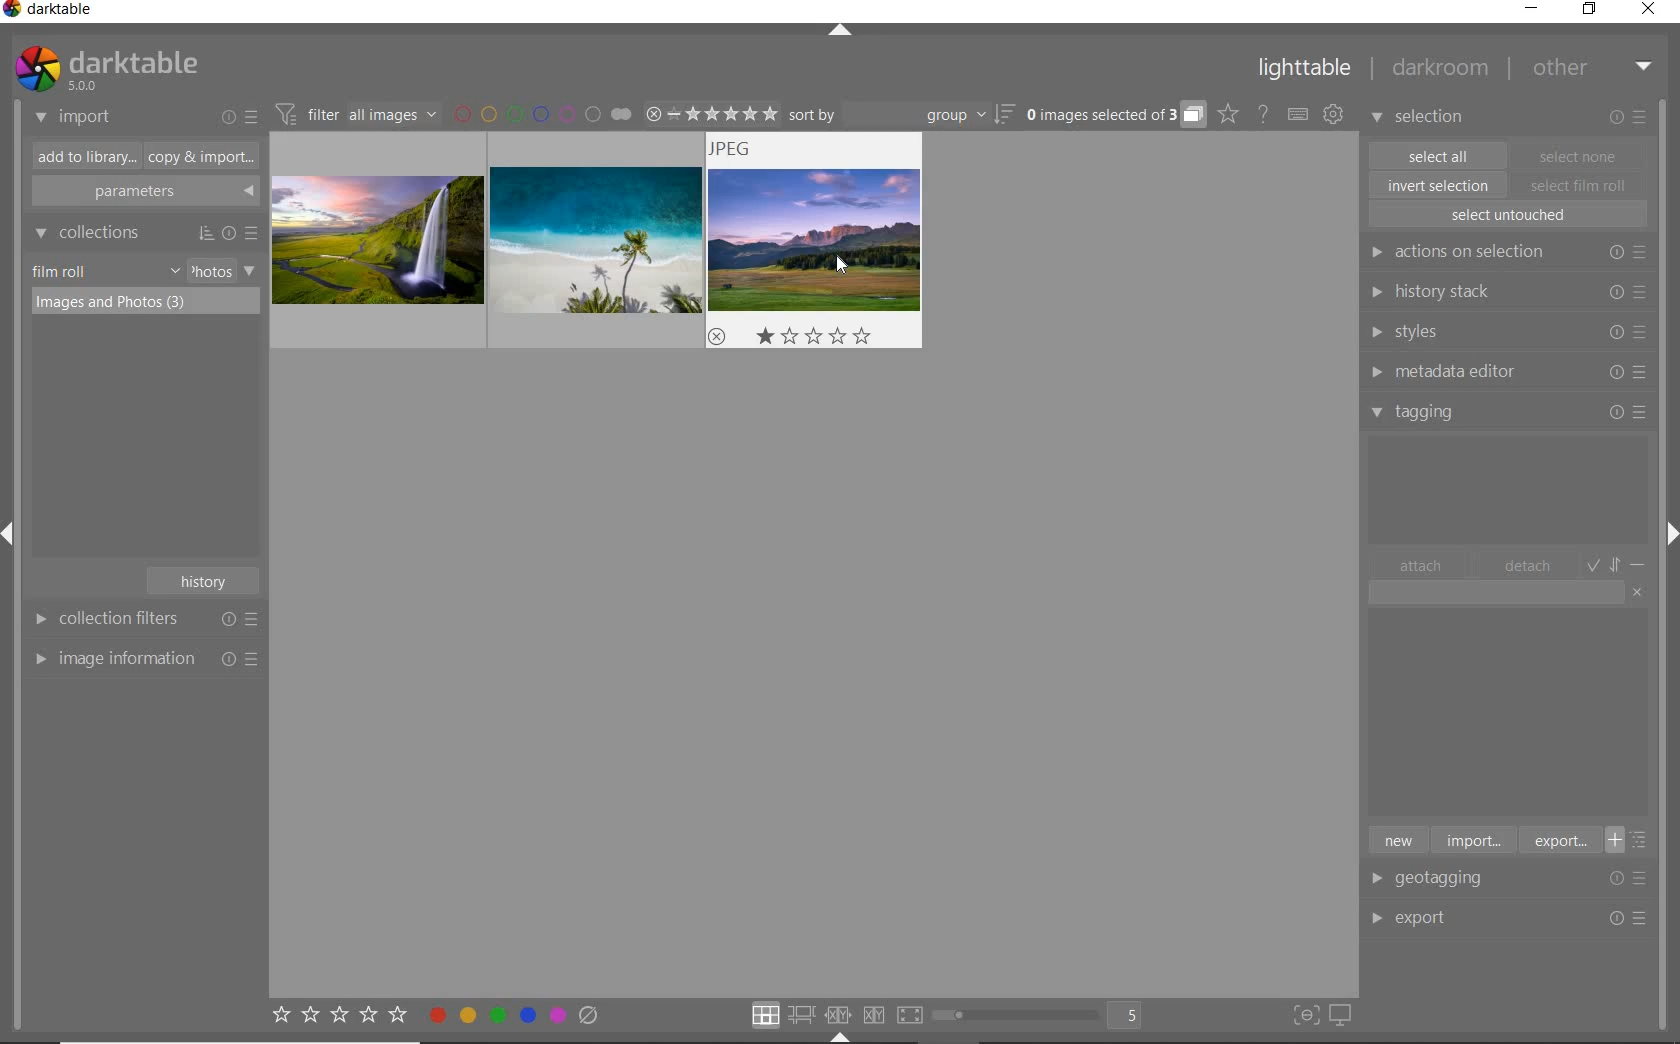  I want to click on geotagging, so click(1445, 880).